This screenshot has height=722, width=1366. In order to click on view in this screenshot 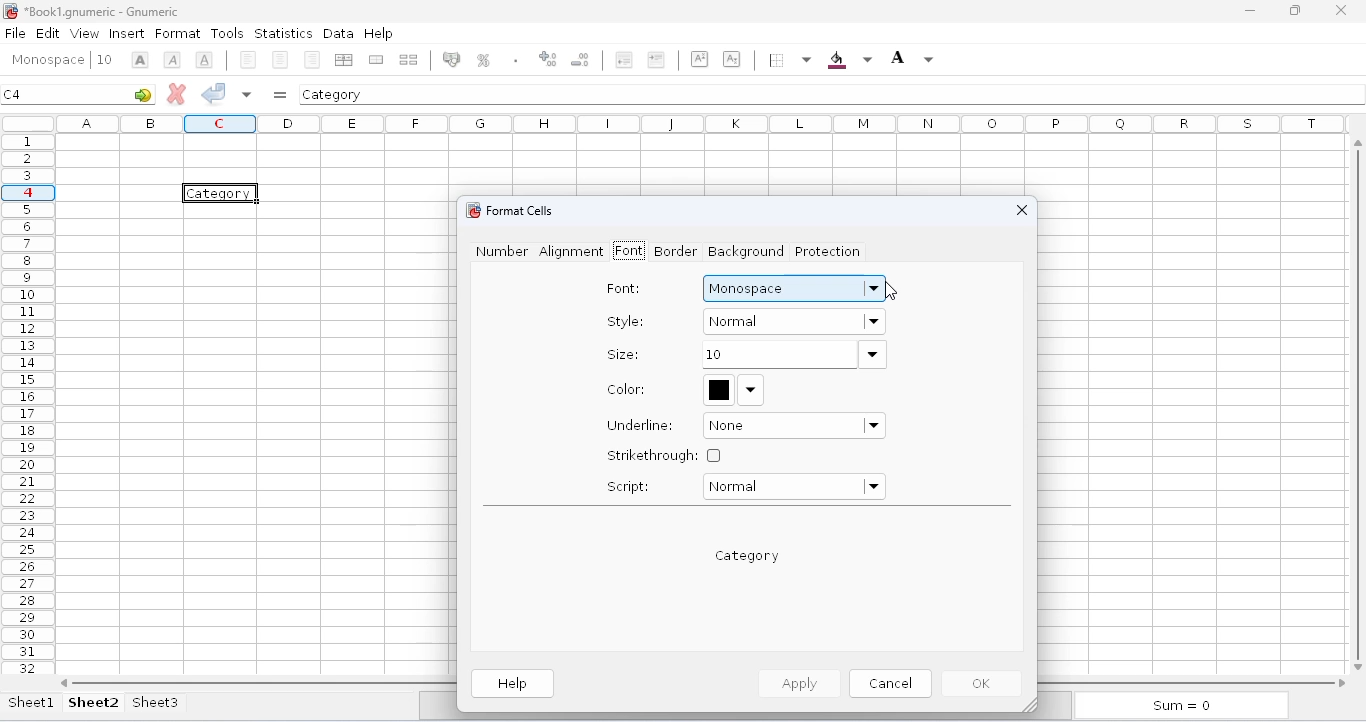, I will do `click(85, 33)`.